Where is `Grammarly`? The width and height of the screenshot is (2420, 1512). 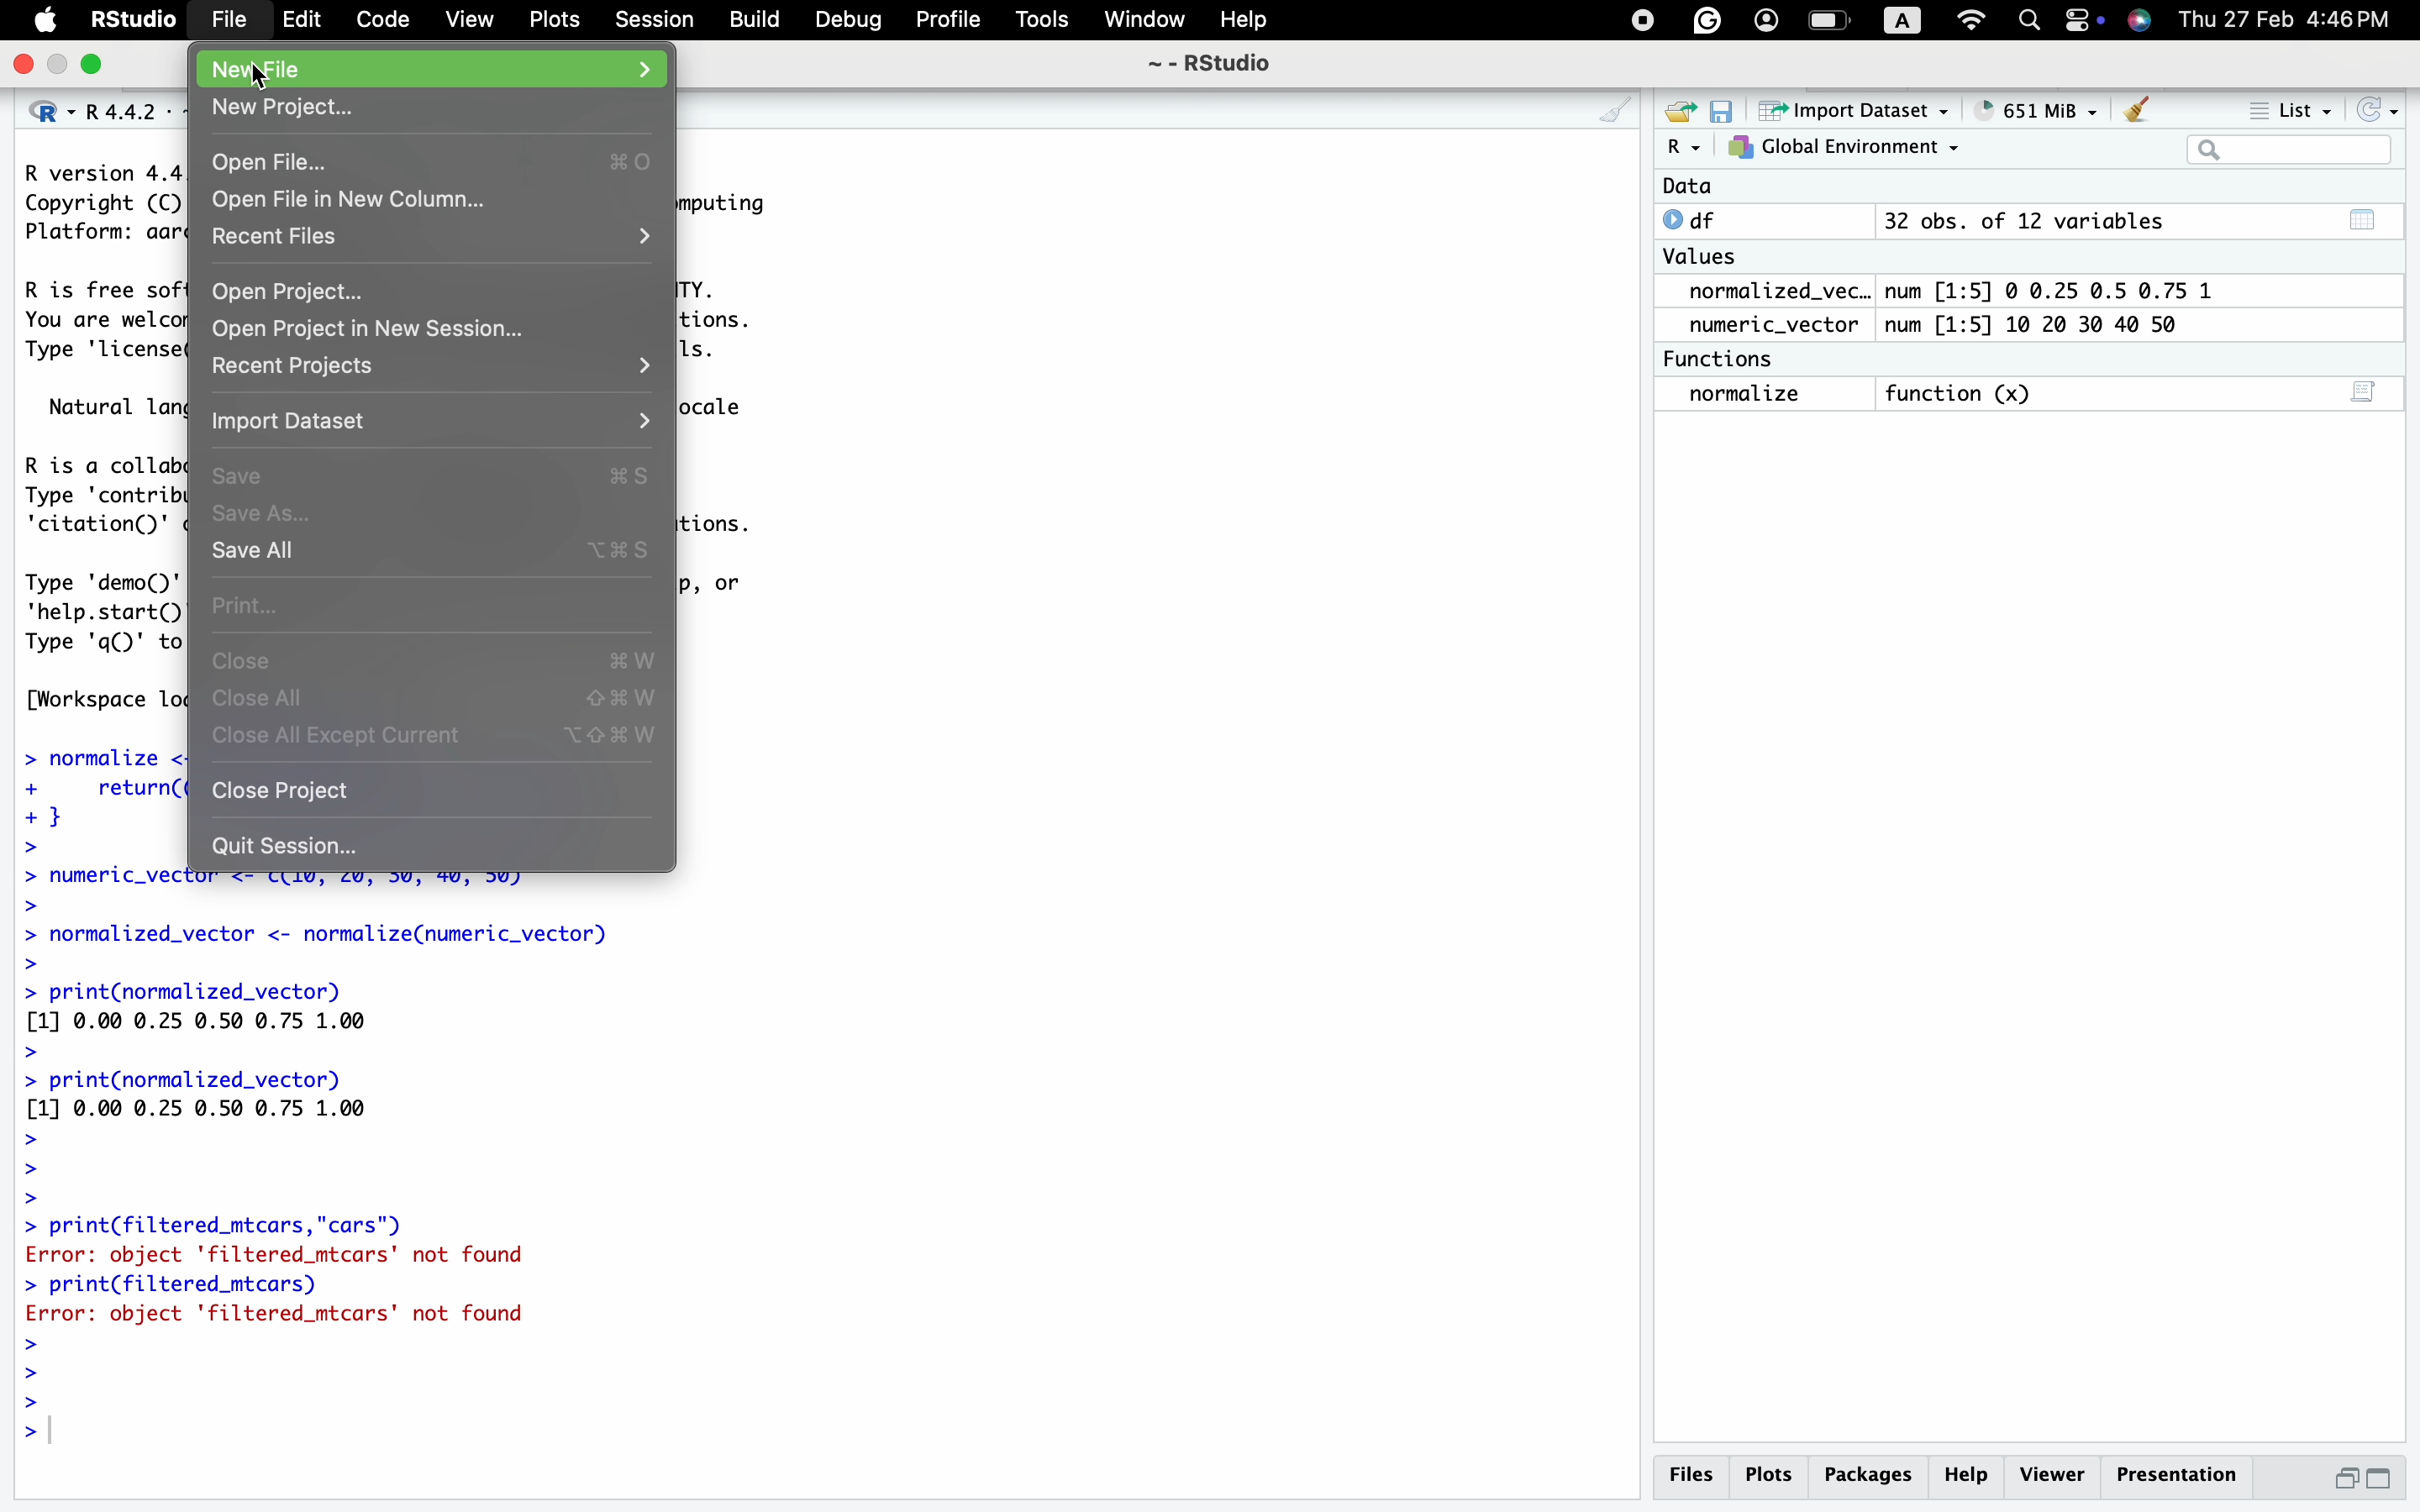 Grammarly is located at coordinates (1715, 17).